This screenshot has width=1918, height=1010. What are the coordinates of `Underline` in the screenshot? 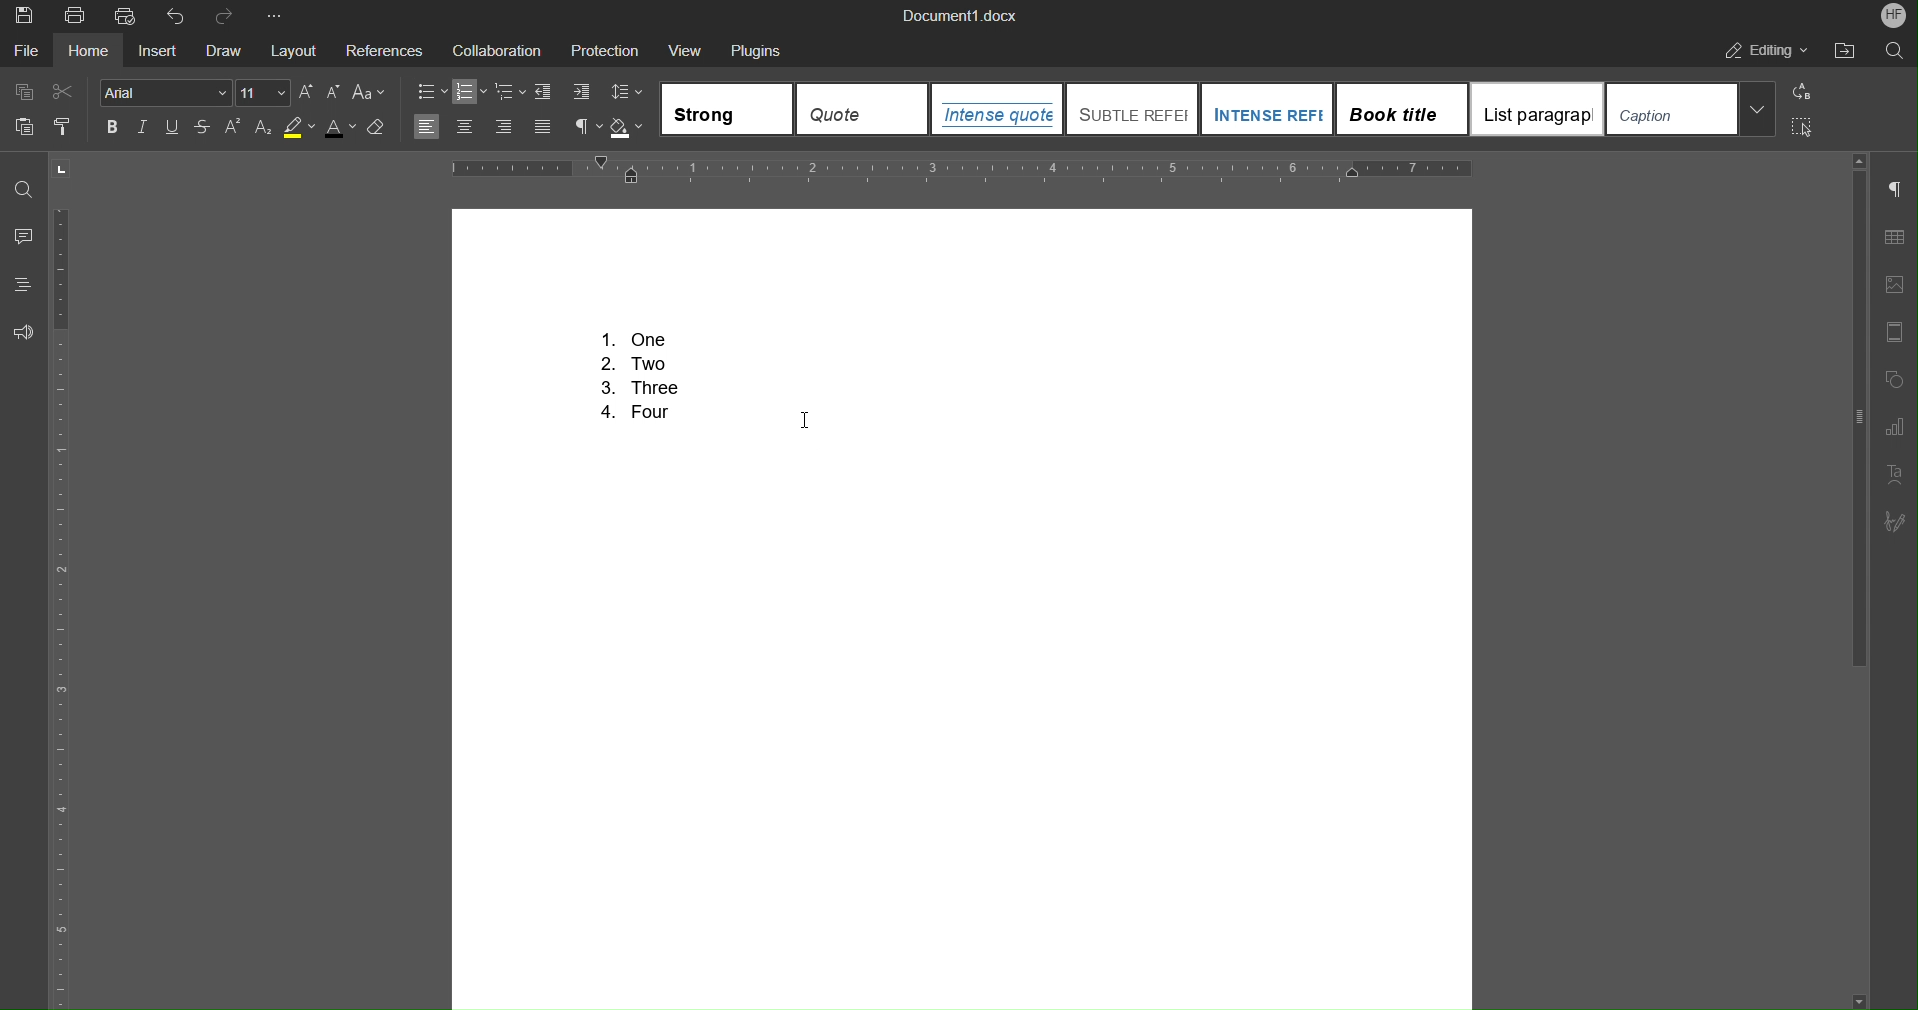 It's located at (172, 127).